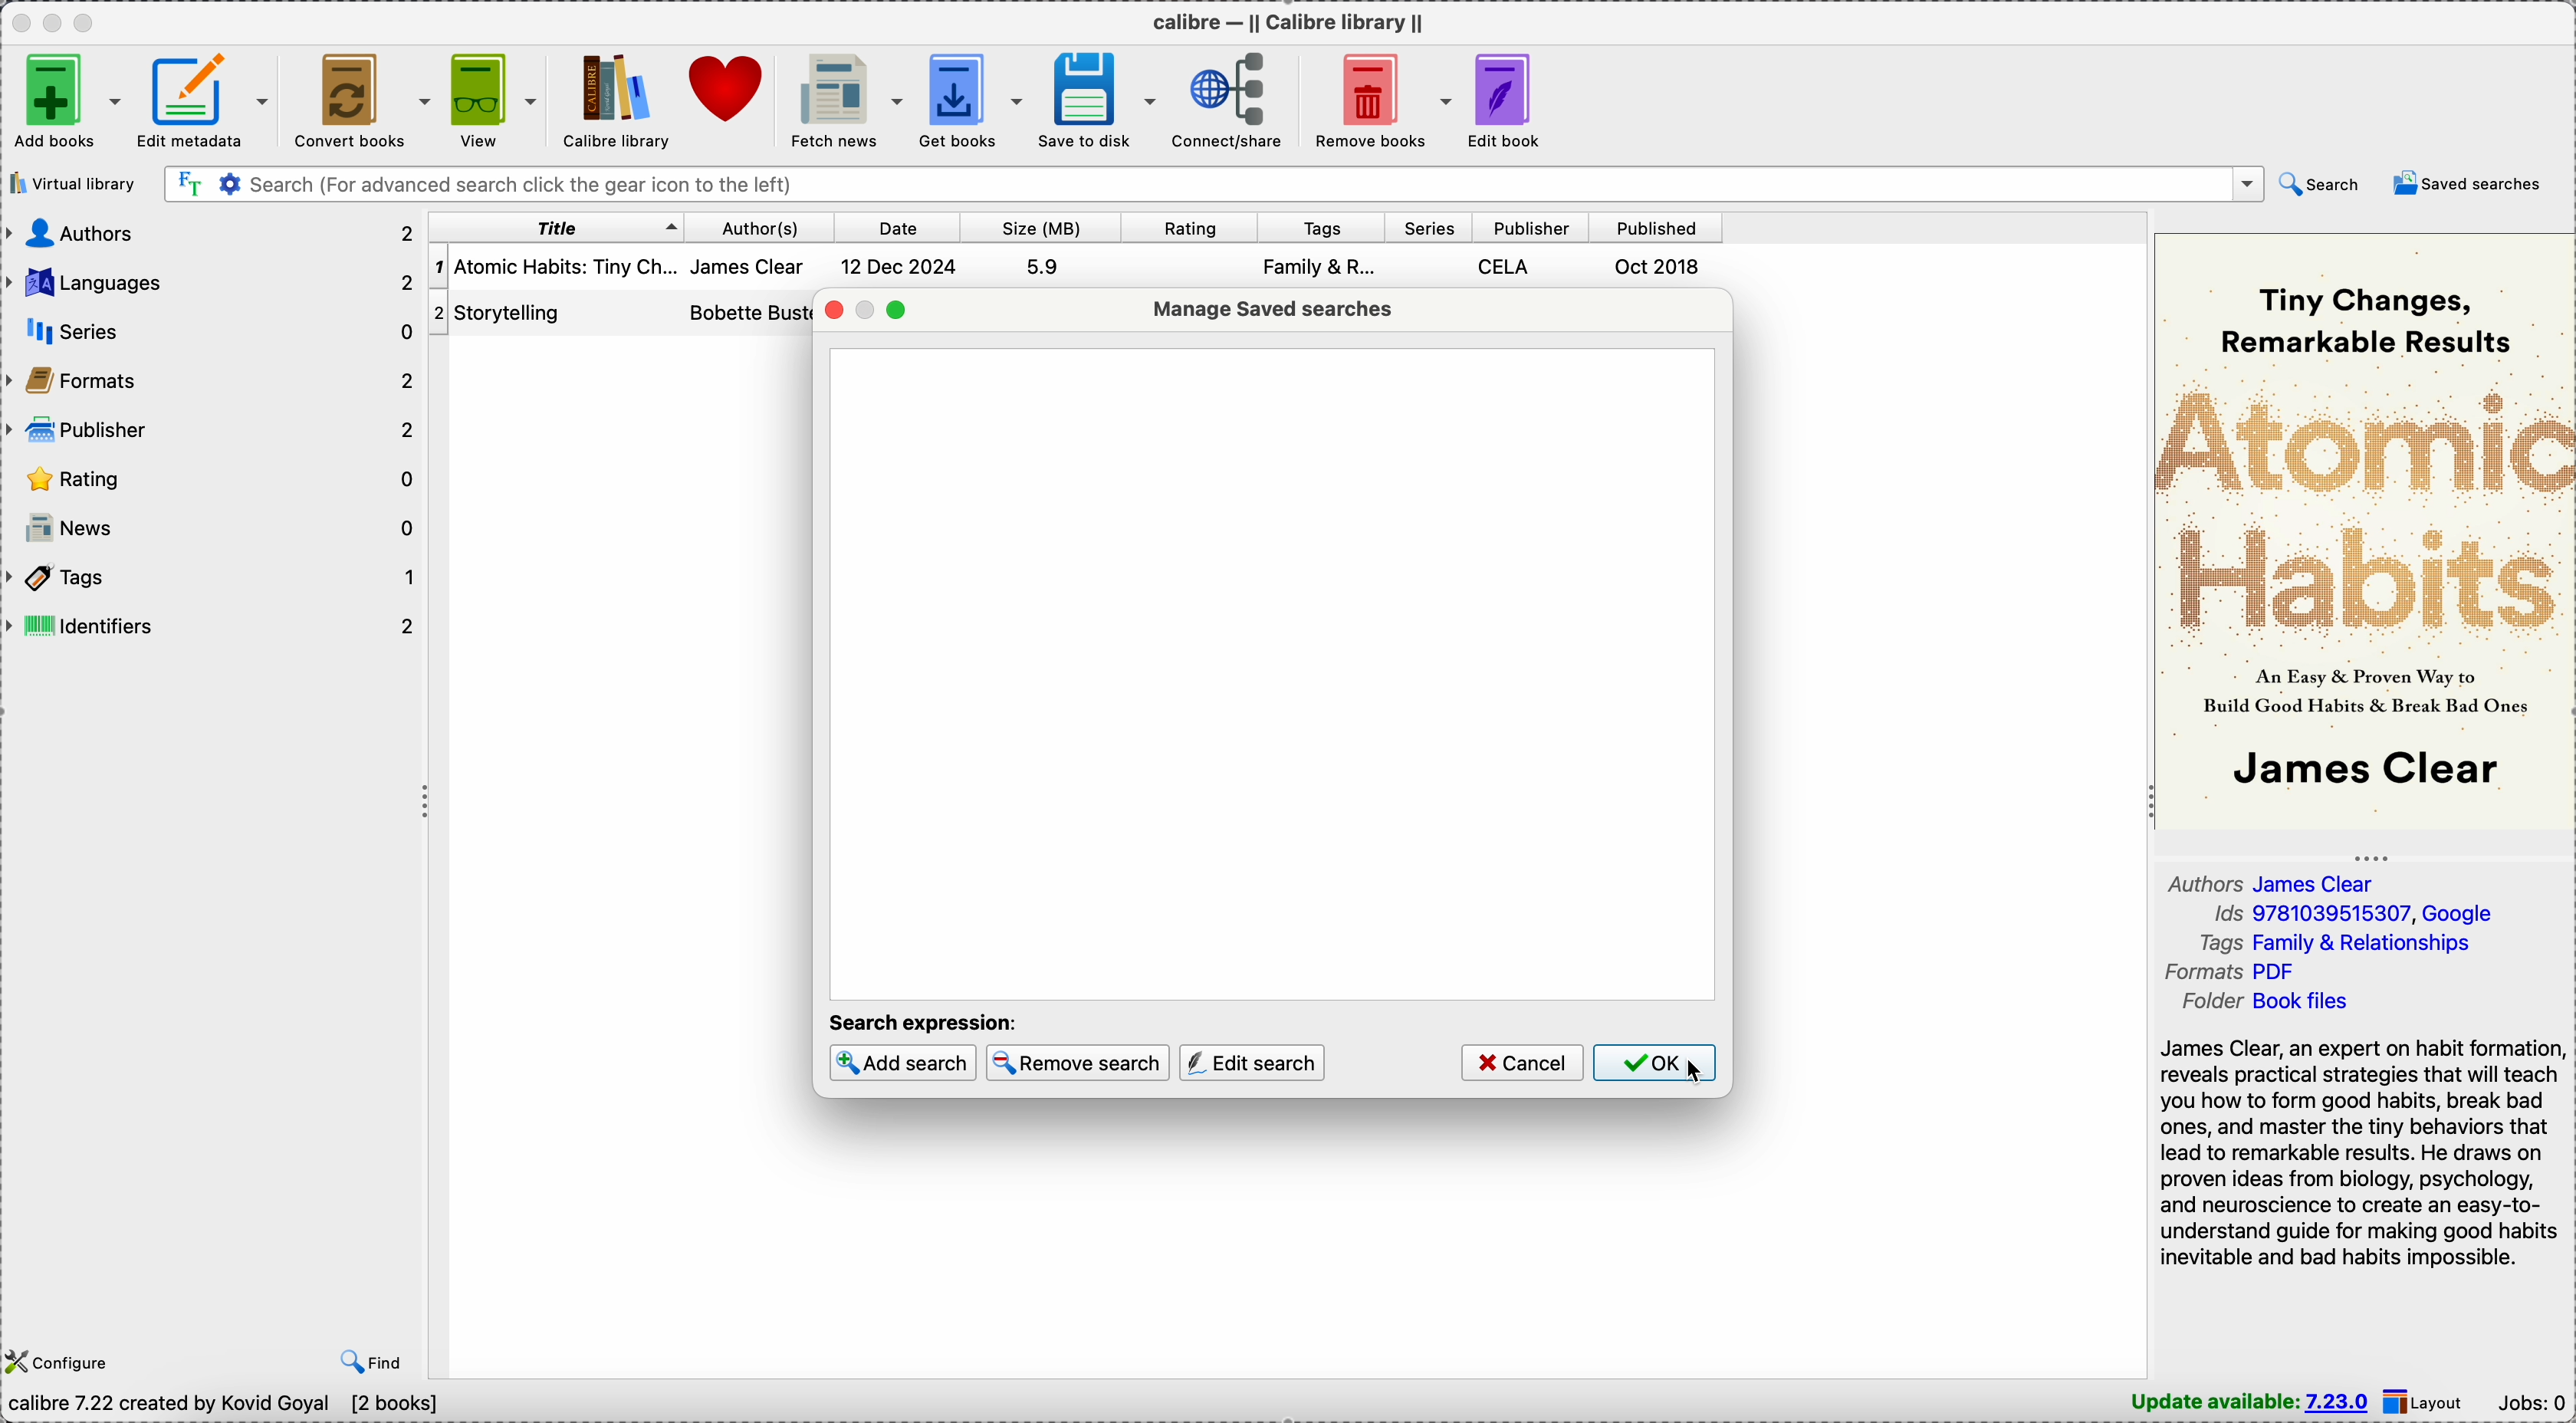  Describe the element at coordinates (1214, 183) in the screenshot. I see `search bar` at that location.